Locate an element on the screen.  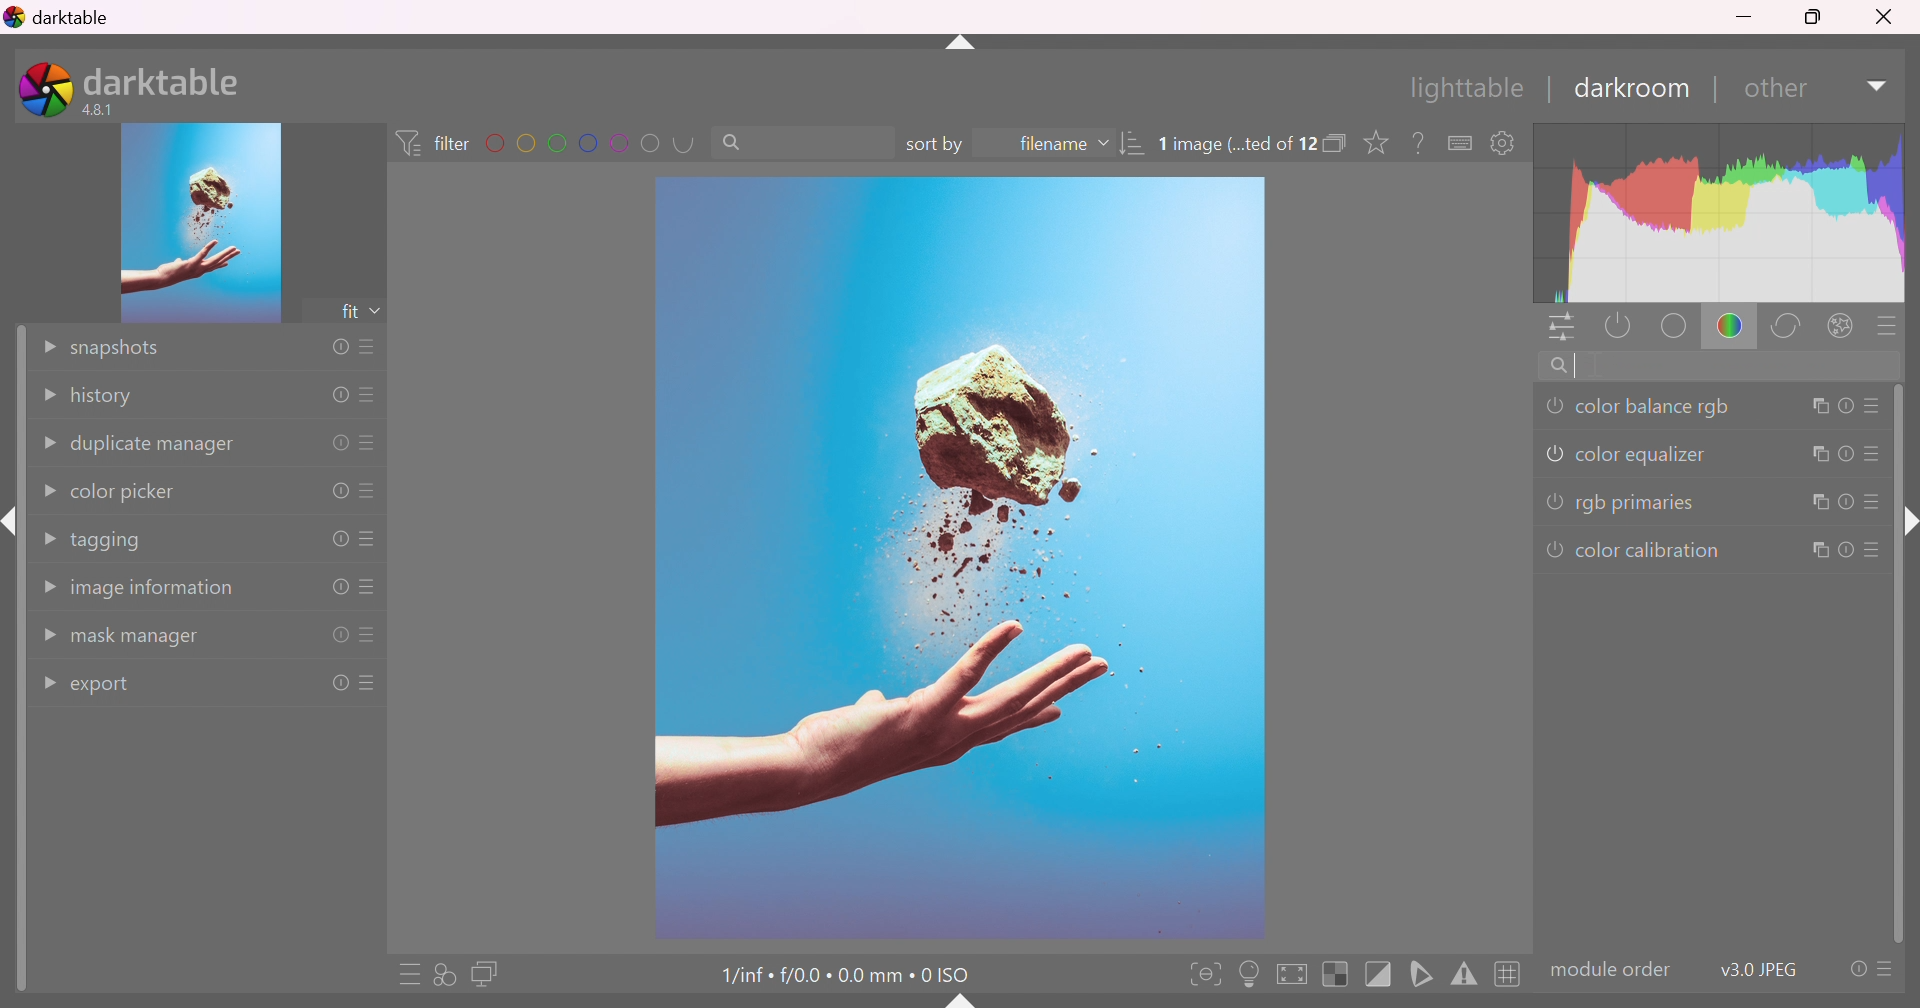
show global preferences is located at coordinates (1503, 145).